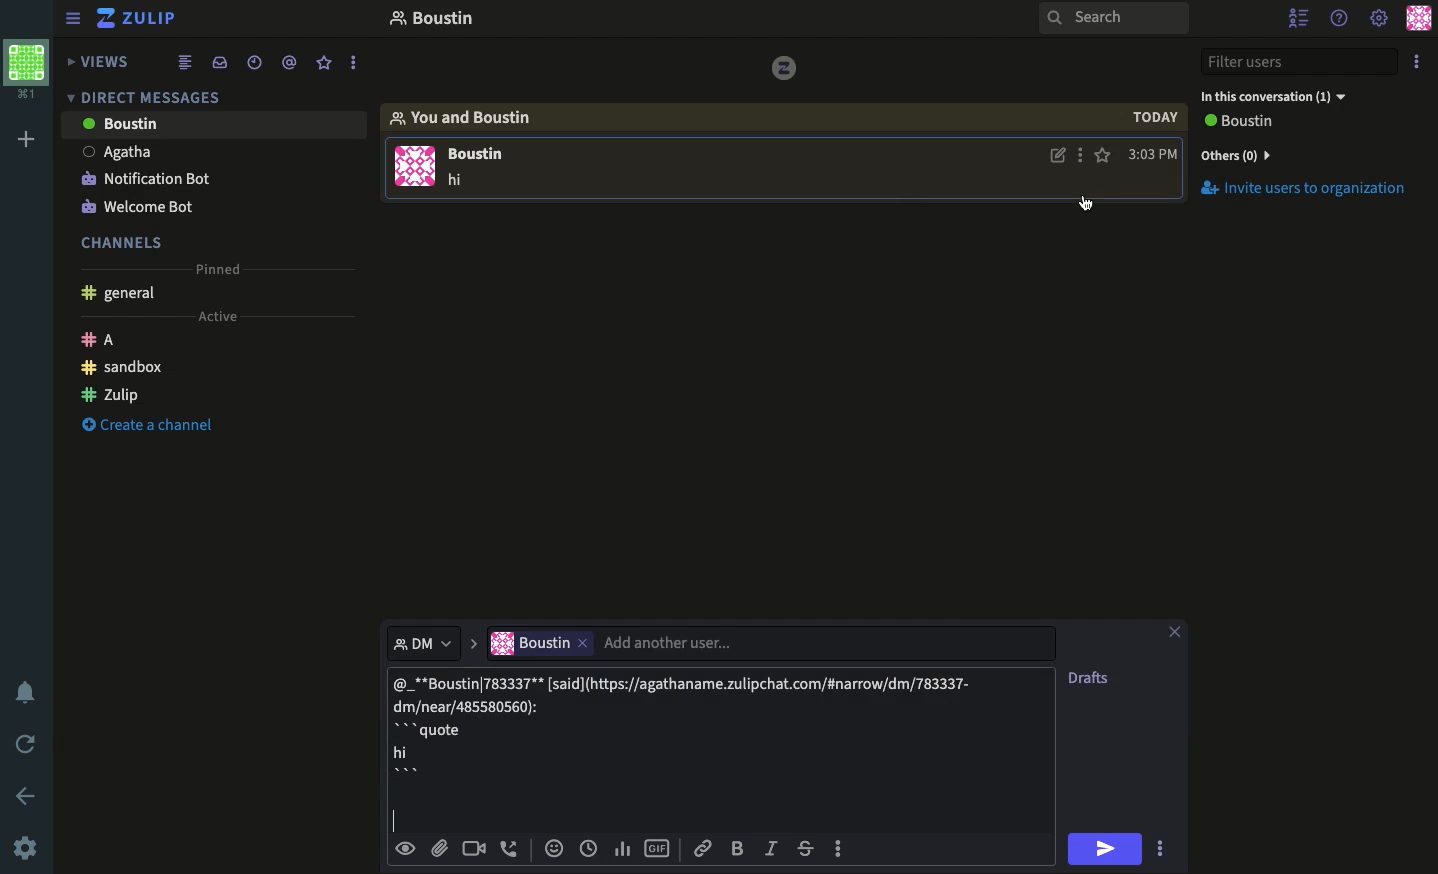  Describe the element at coordinates (1300, 17) in the screenshot. I see `Hide users list` at that location.